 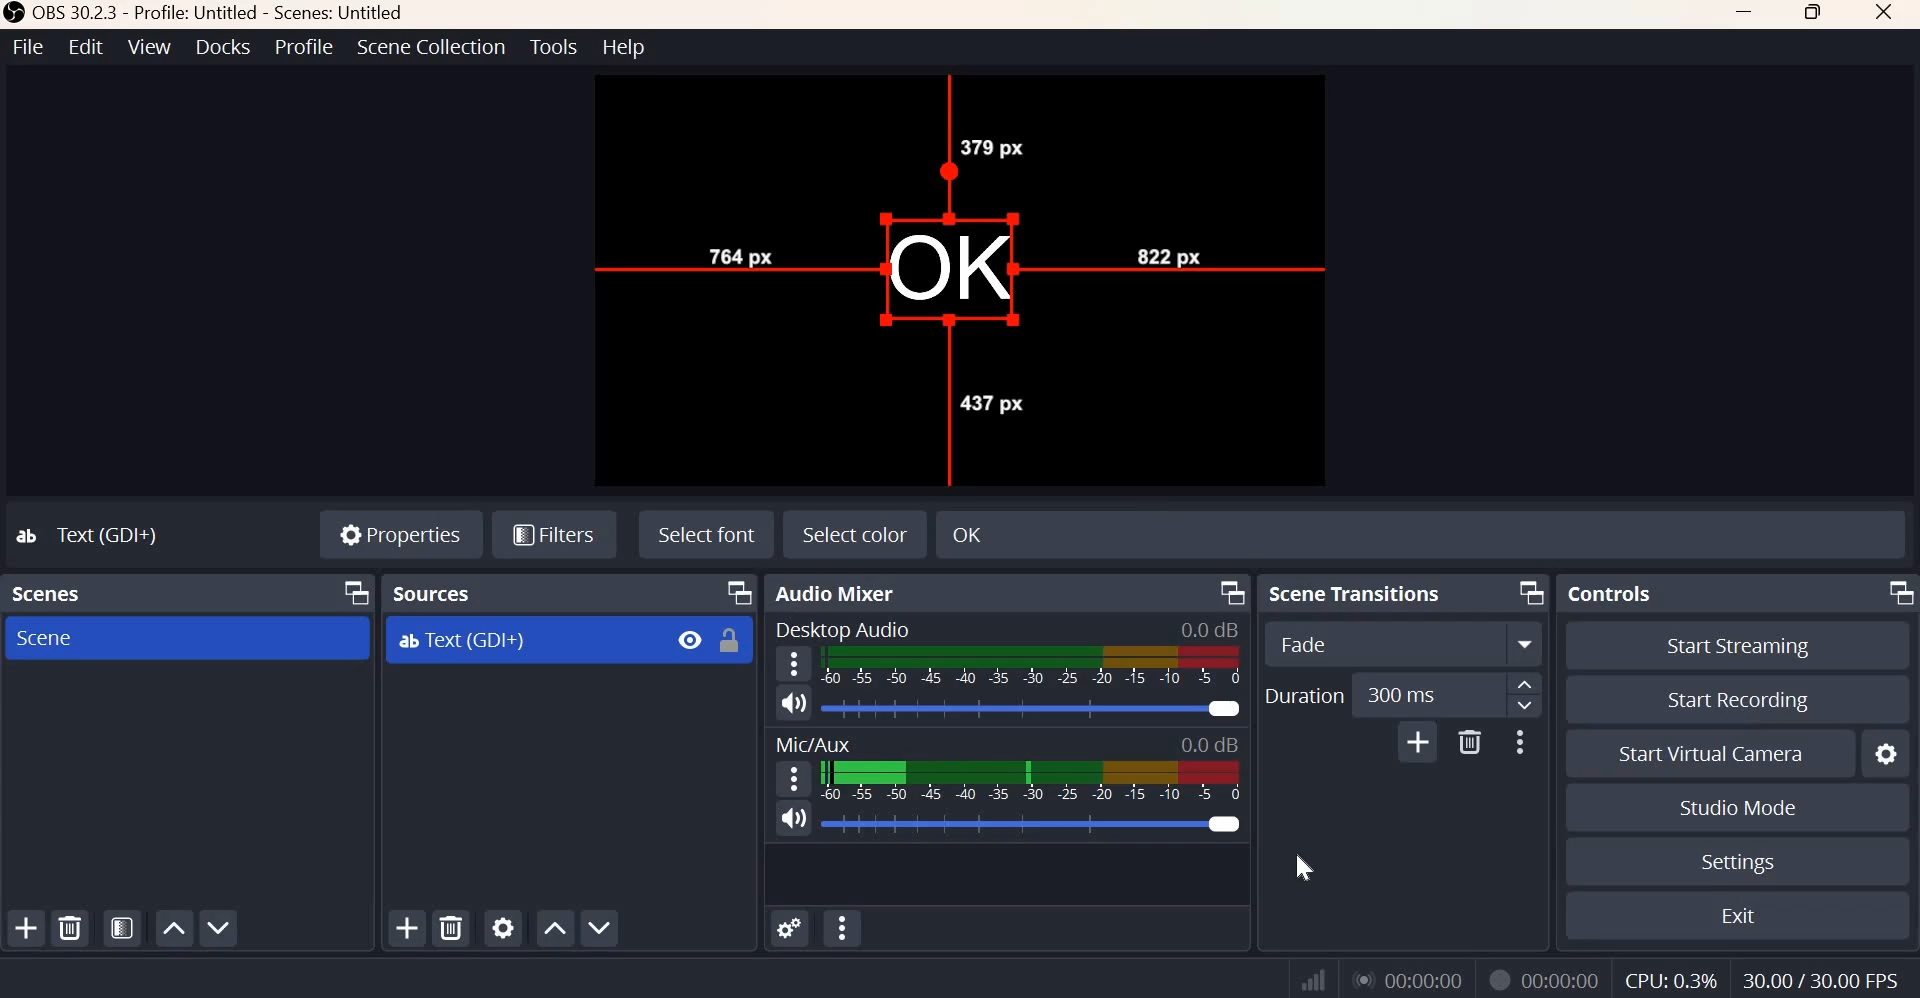 I want to click on Desktop Audio, so click(x=841, y=628).